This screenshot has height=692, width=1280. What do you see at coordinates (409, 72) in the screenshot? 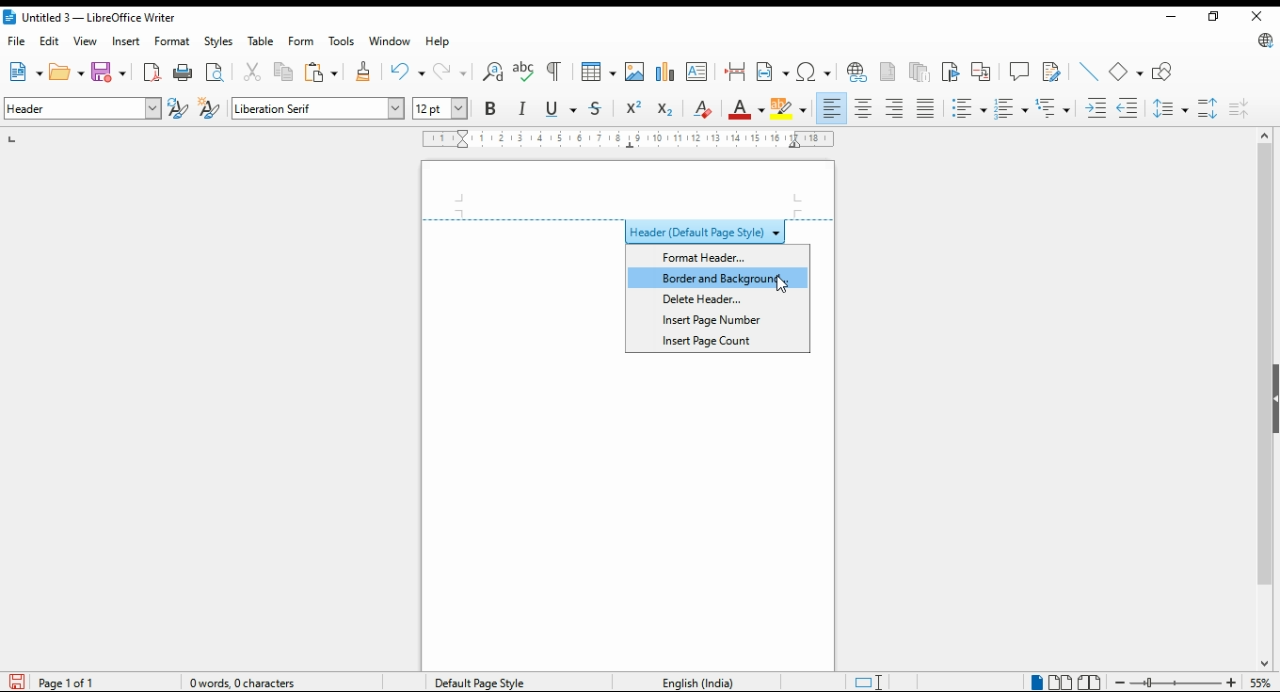
I see `undo` at bounding box center [409, 72].